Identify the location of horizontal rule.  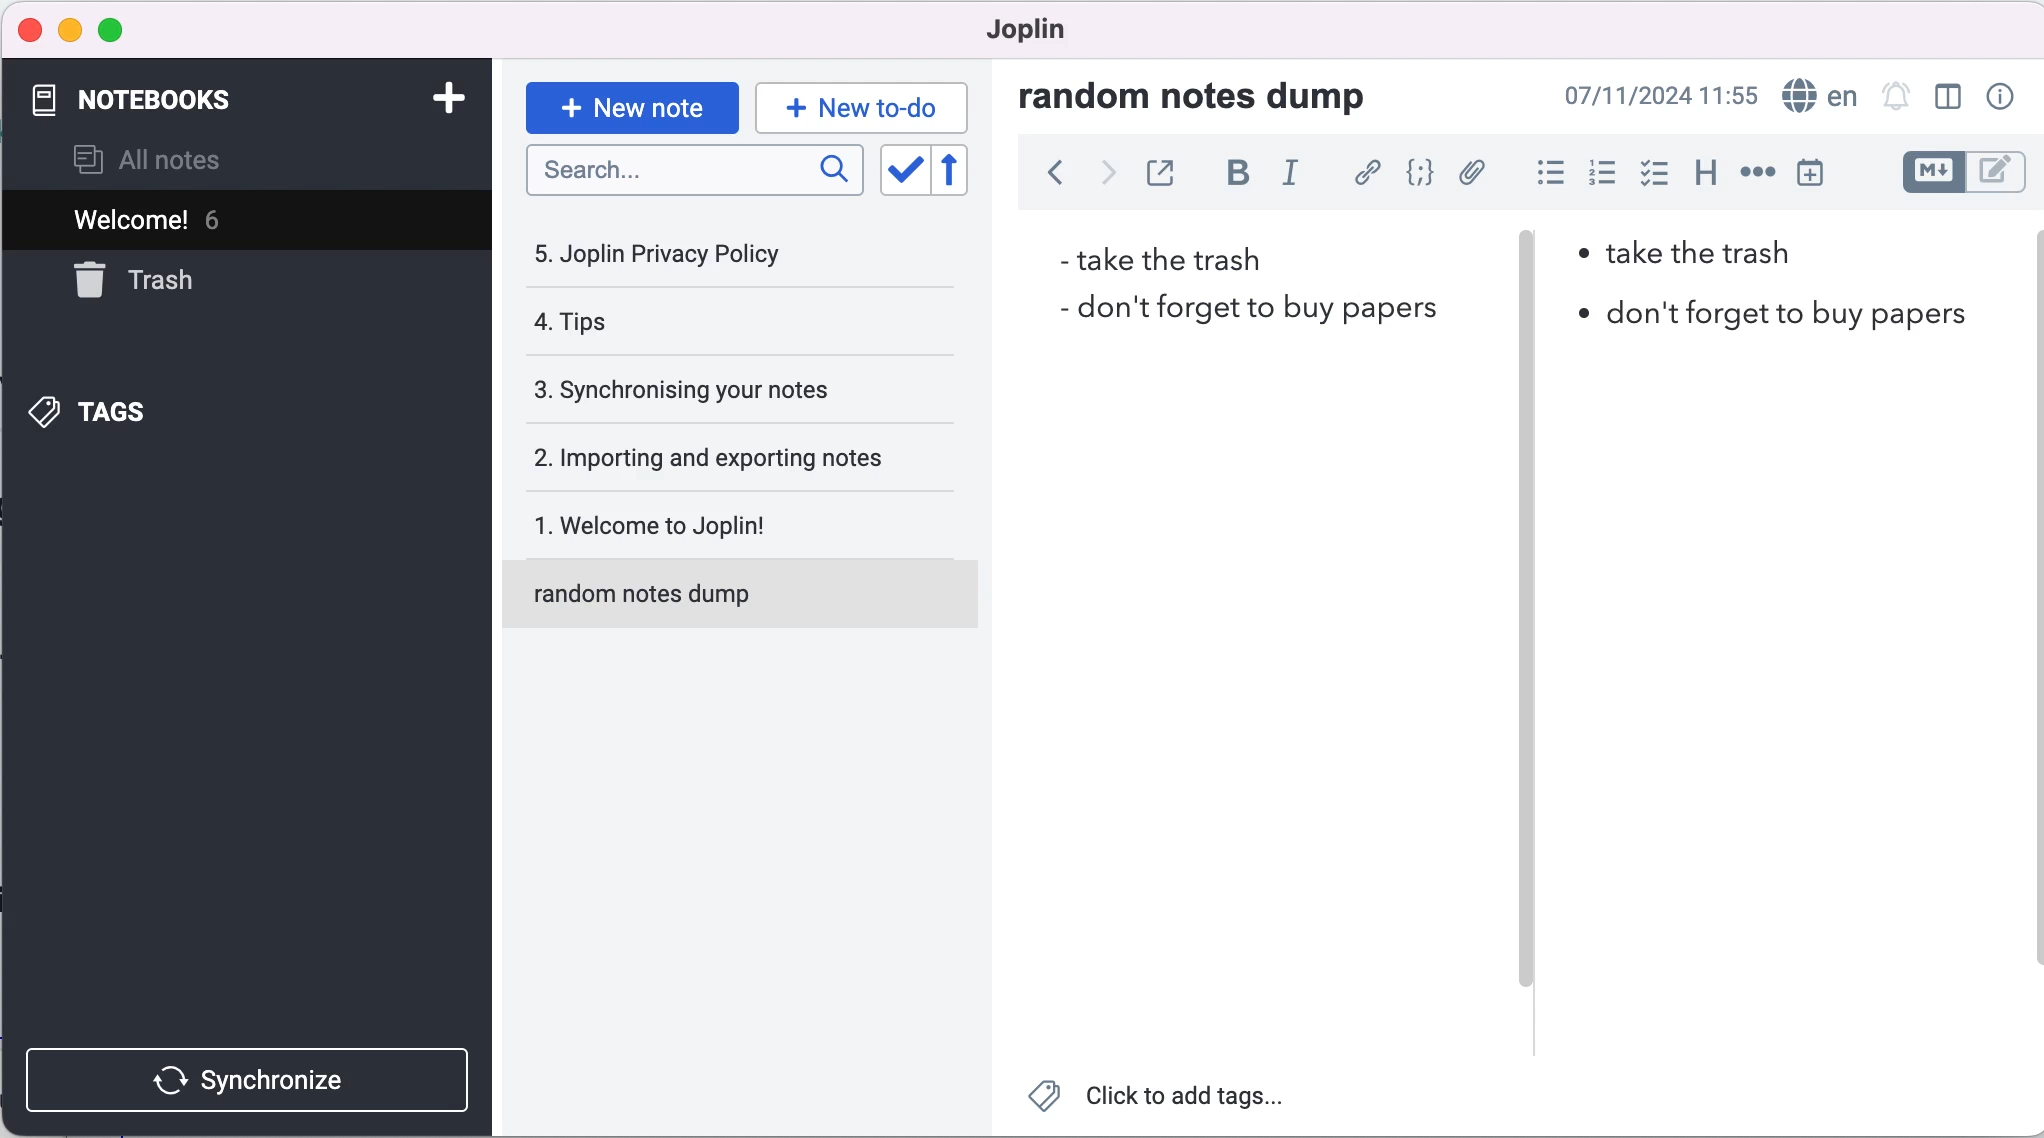
(1757, 172).